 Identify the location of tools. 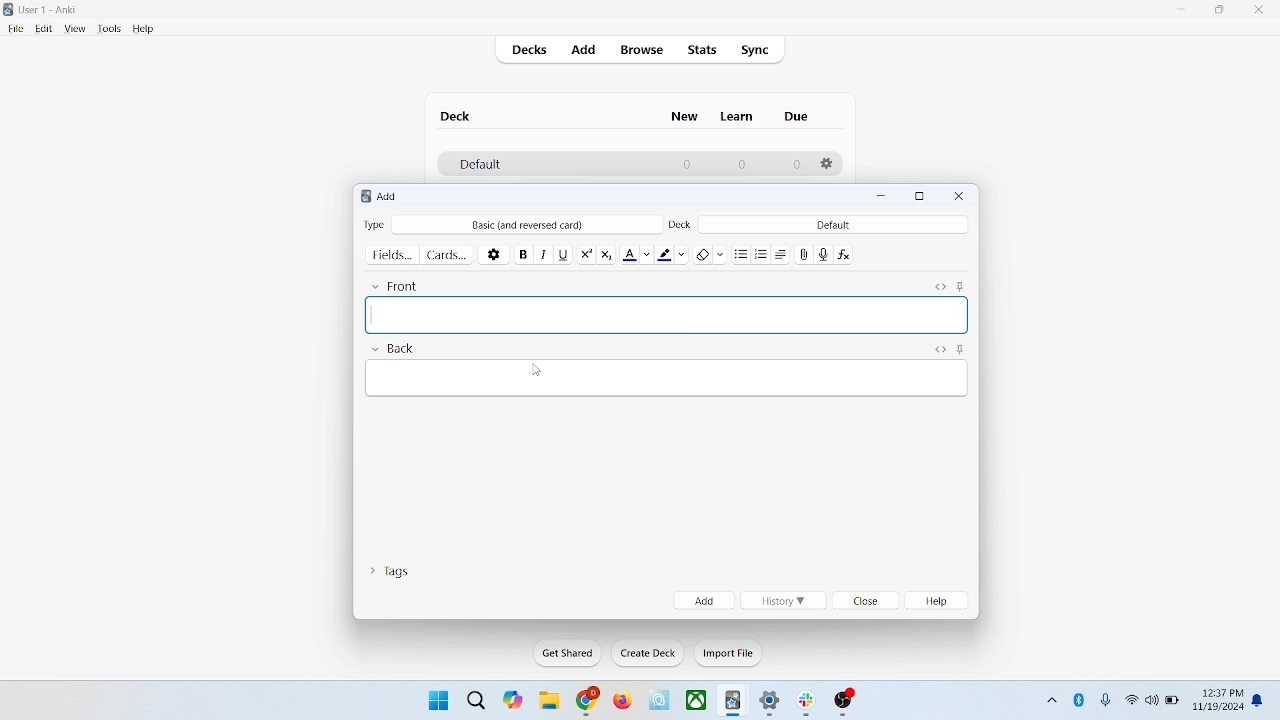
(108, 29).